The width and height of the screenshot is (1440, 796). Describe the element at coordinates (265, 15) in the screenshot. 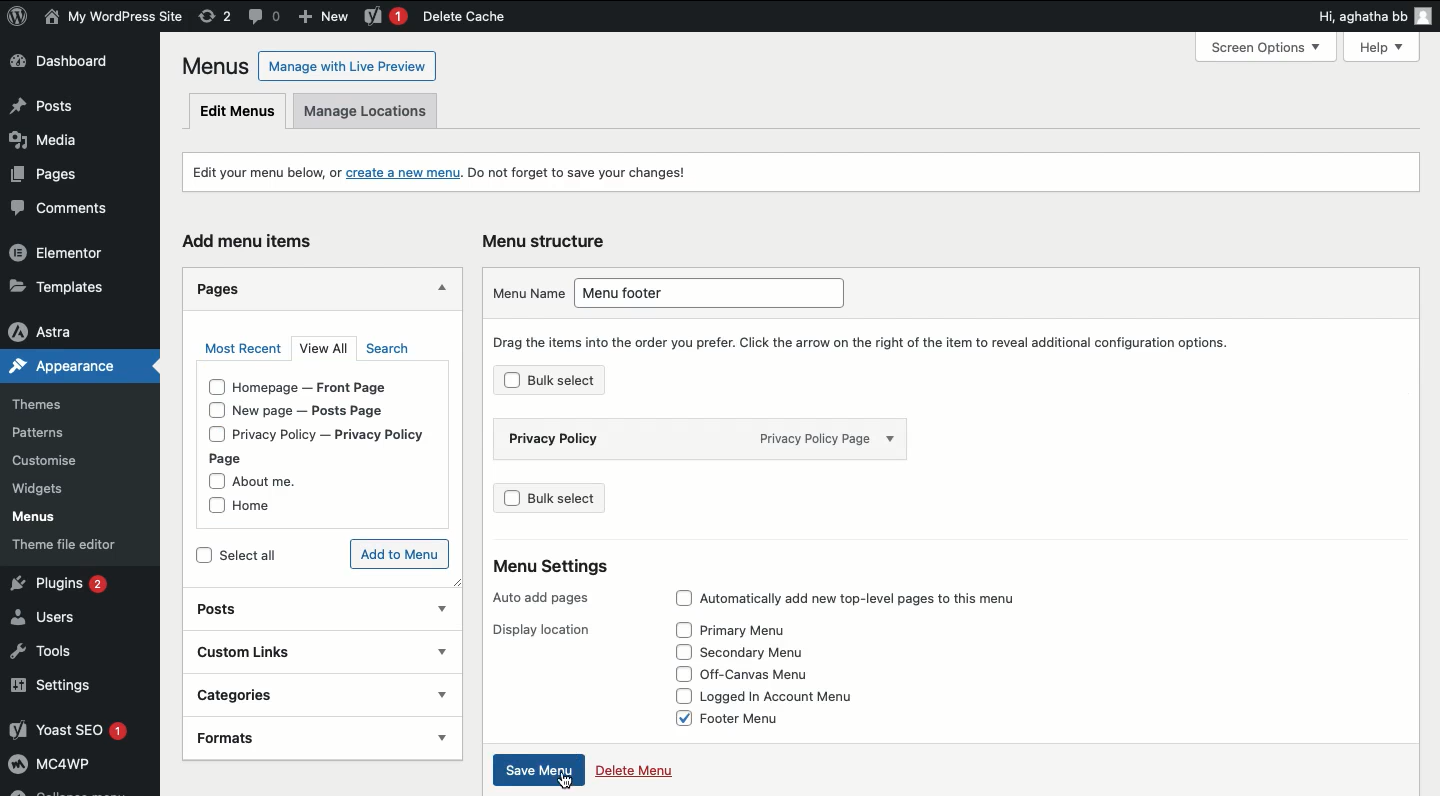

I see `Comment` at that location.